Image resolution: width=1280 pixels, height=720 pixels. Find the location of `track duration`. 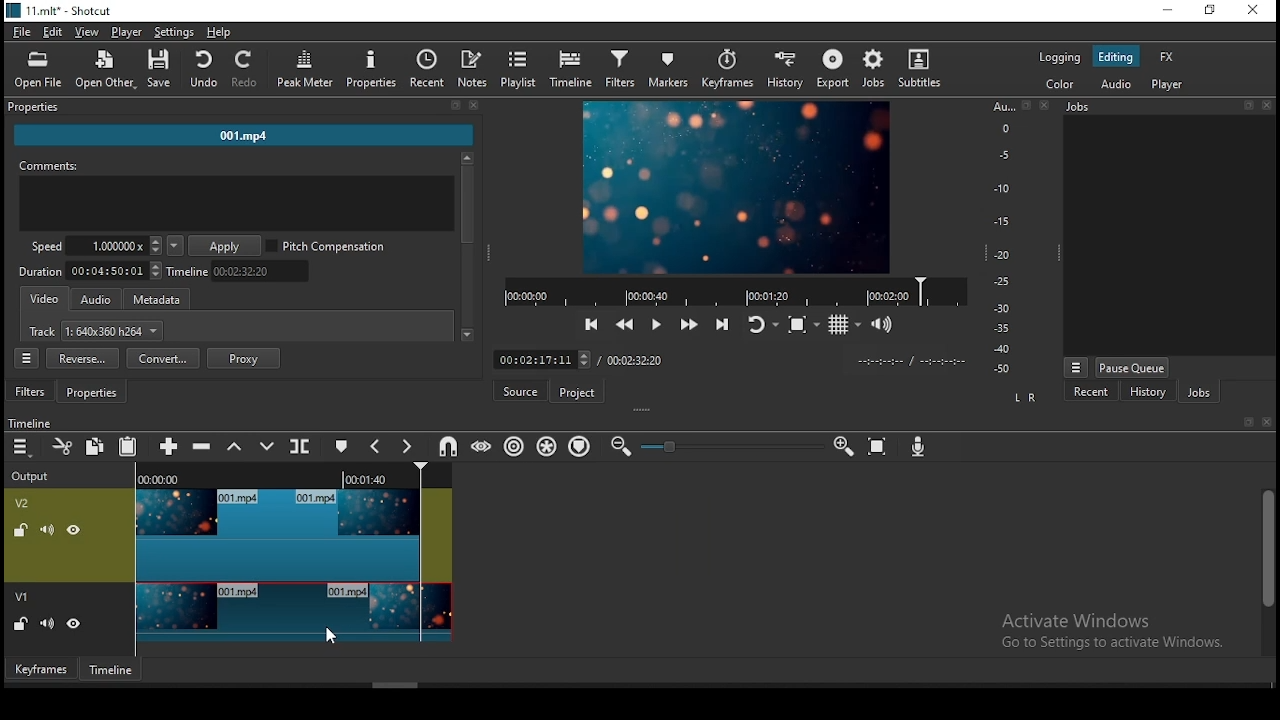

track duration is located at coordinates (91, 270).